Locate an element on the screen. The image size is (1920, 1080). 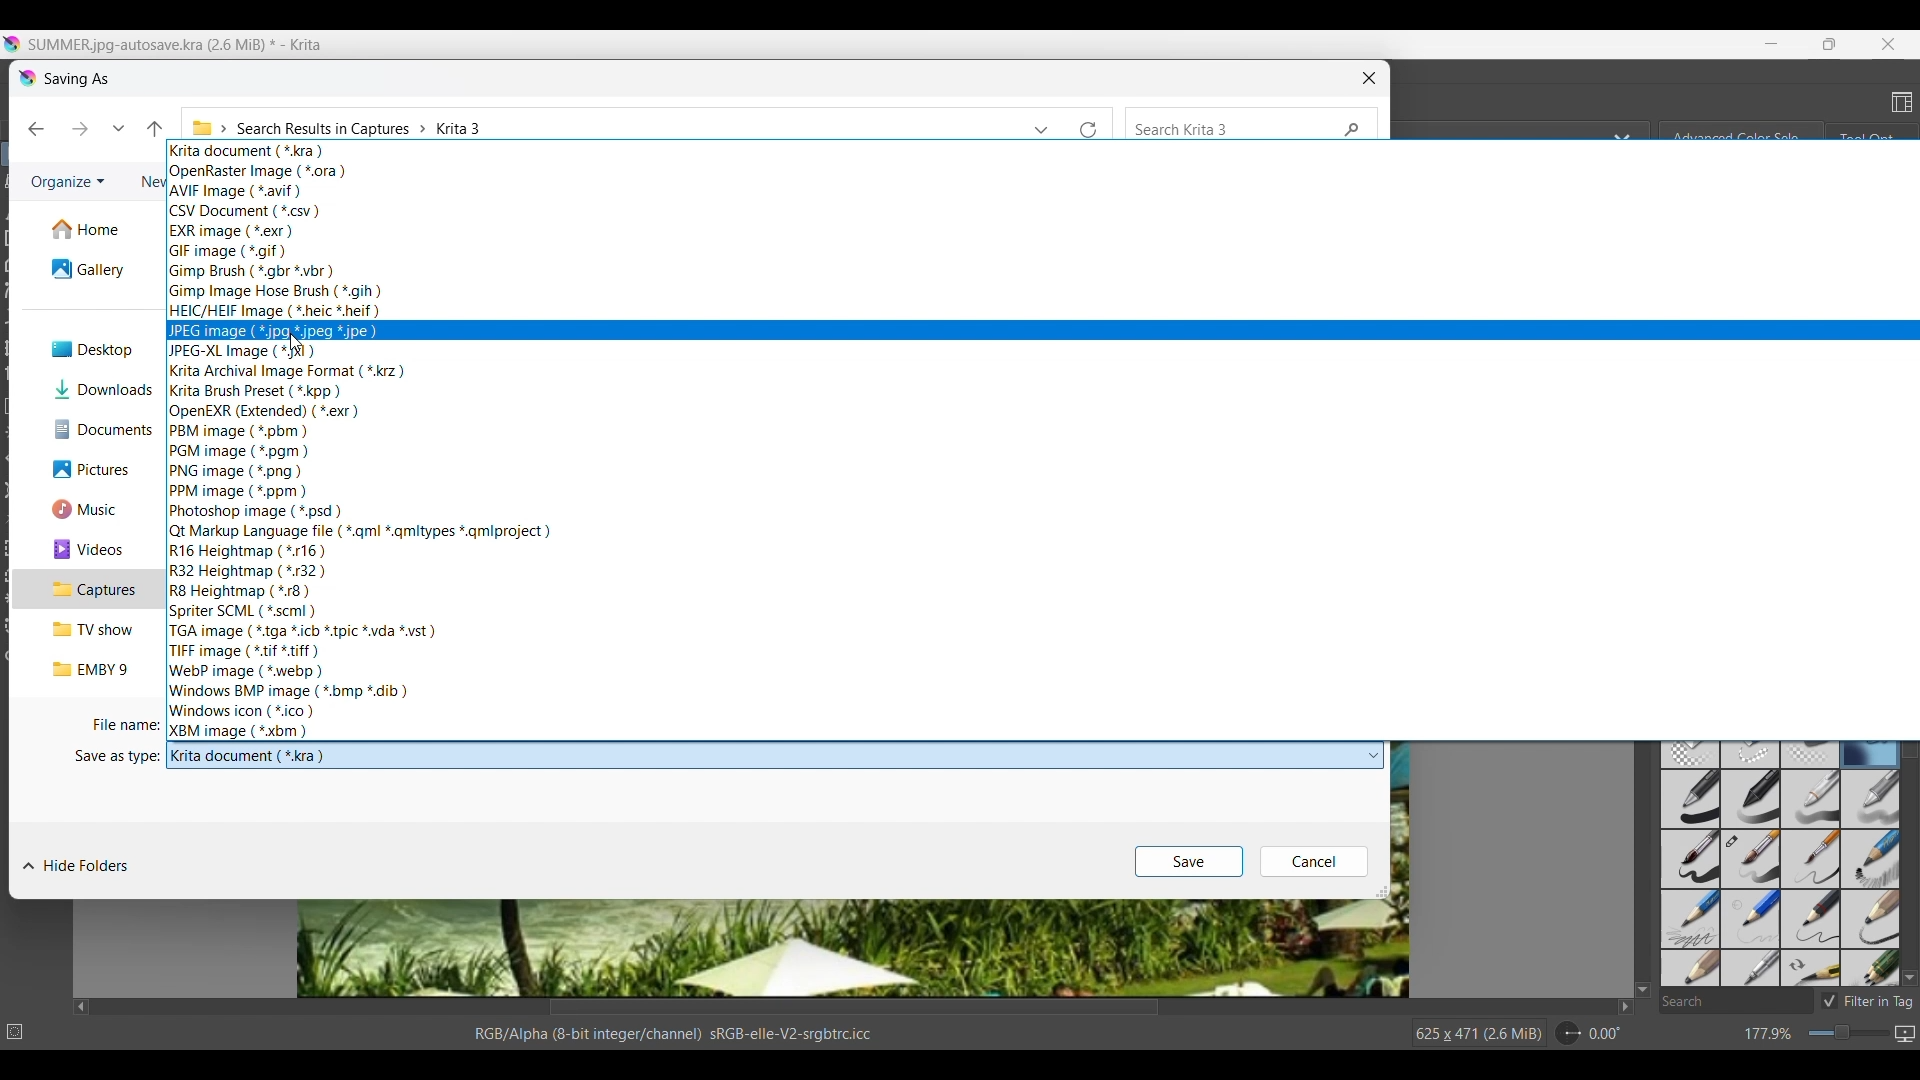
SUMMER.jpg-autosave.kra(2.6MB)*-Krita is located at coordinates (178, 45).